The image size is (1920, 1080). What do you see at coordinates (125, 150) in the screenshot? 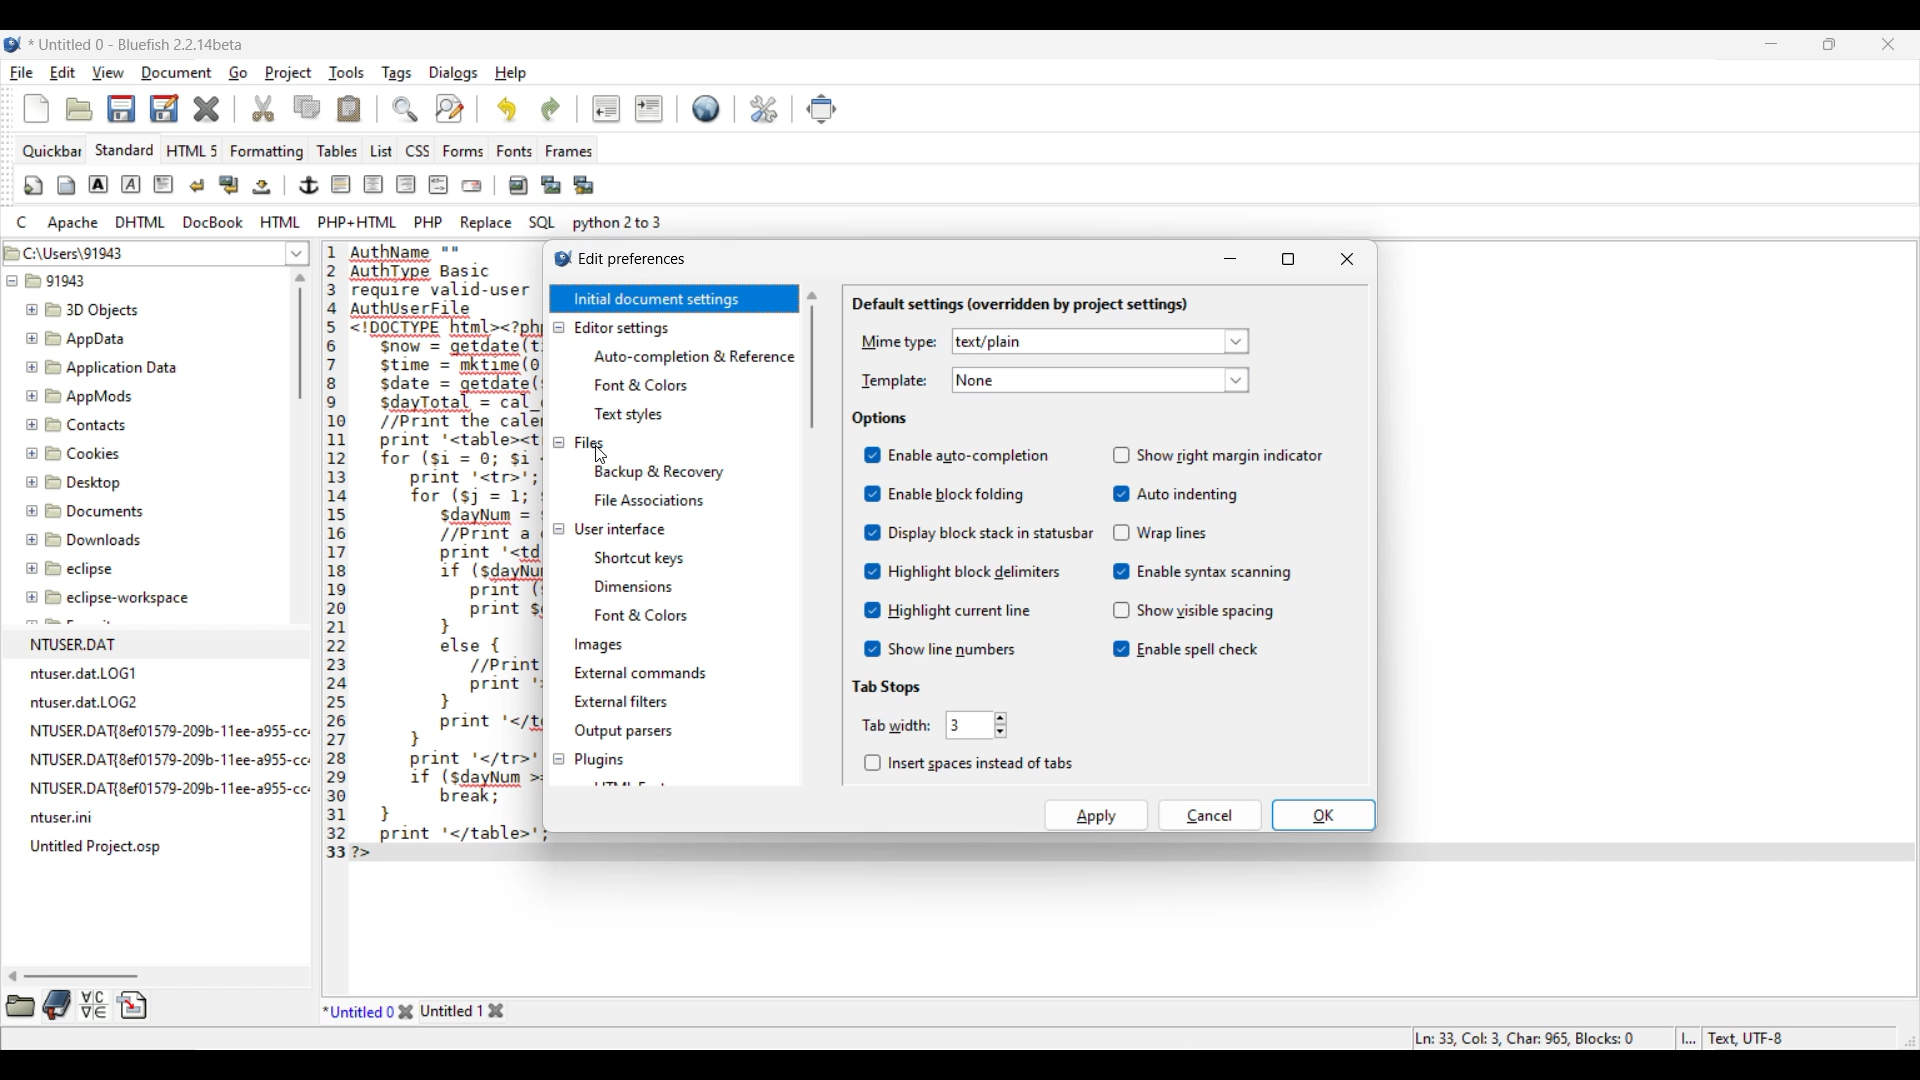
I see `Standard` at bounding box center [125, 150].